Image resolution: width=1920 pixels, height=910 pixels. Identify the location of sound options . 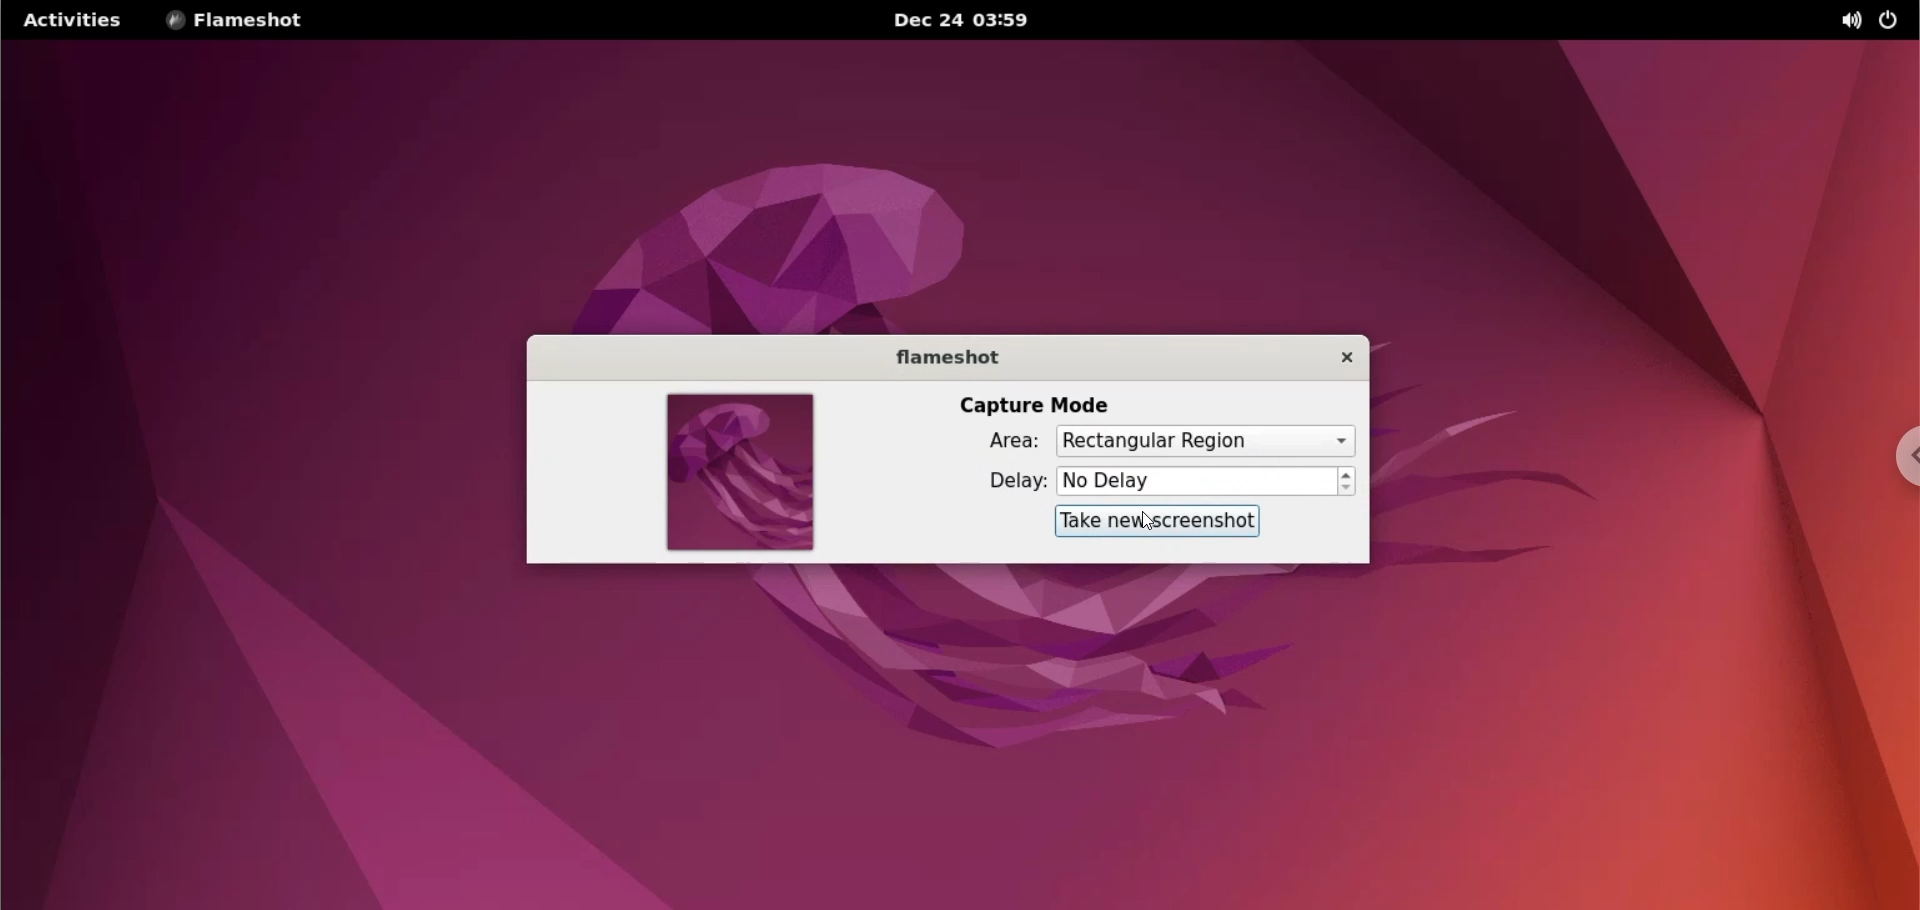
(1847, 21).